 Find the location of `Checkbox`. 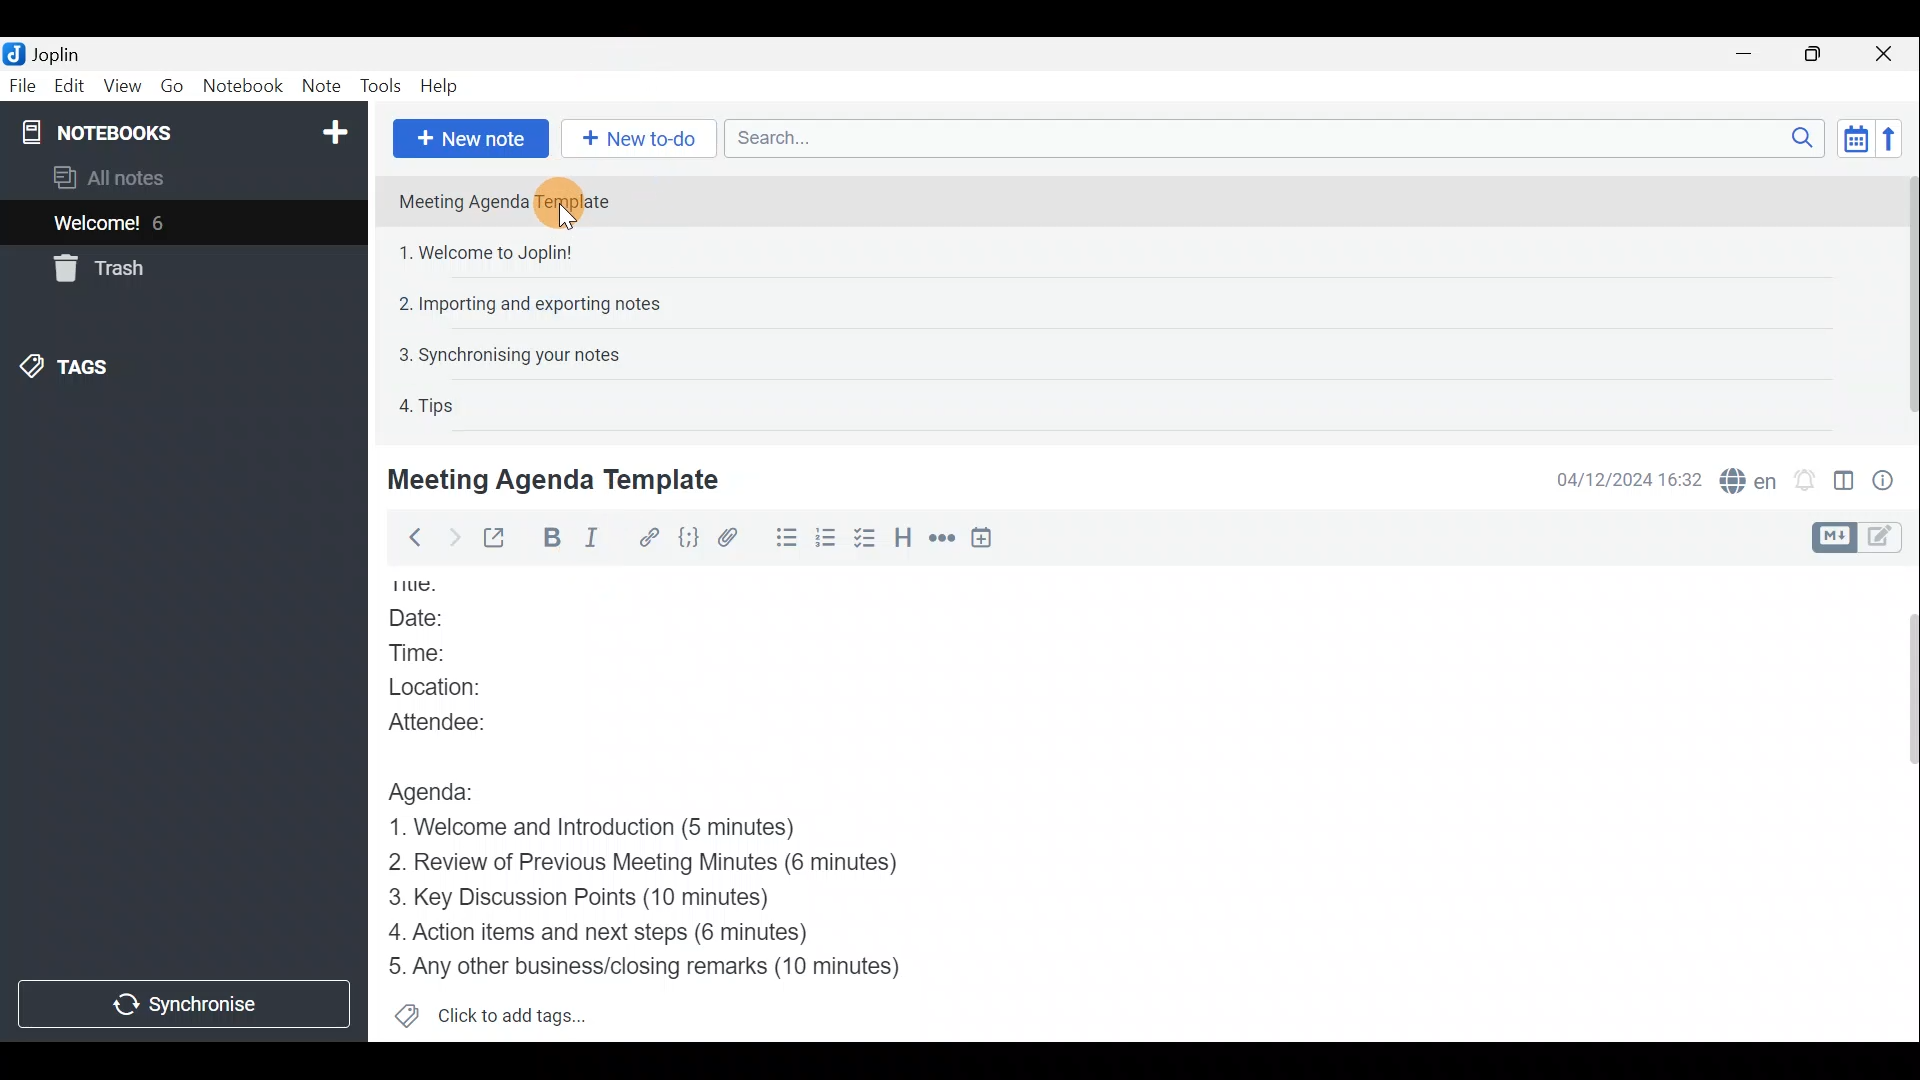

Checkbox is located at coordinates (863, 539).